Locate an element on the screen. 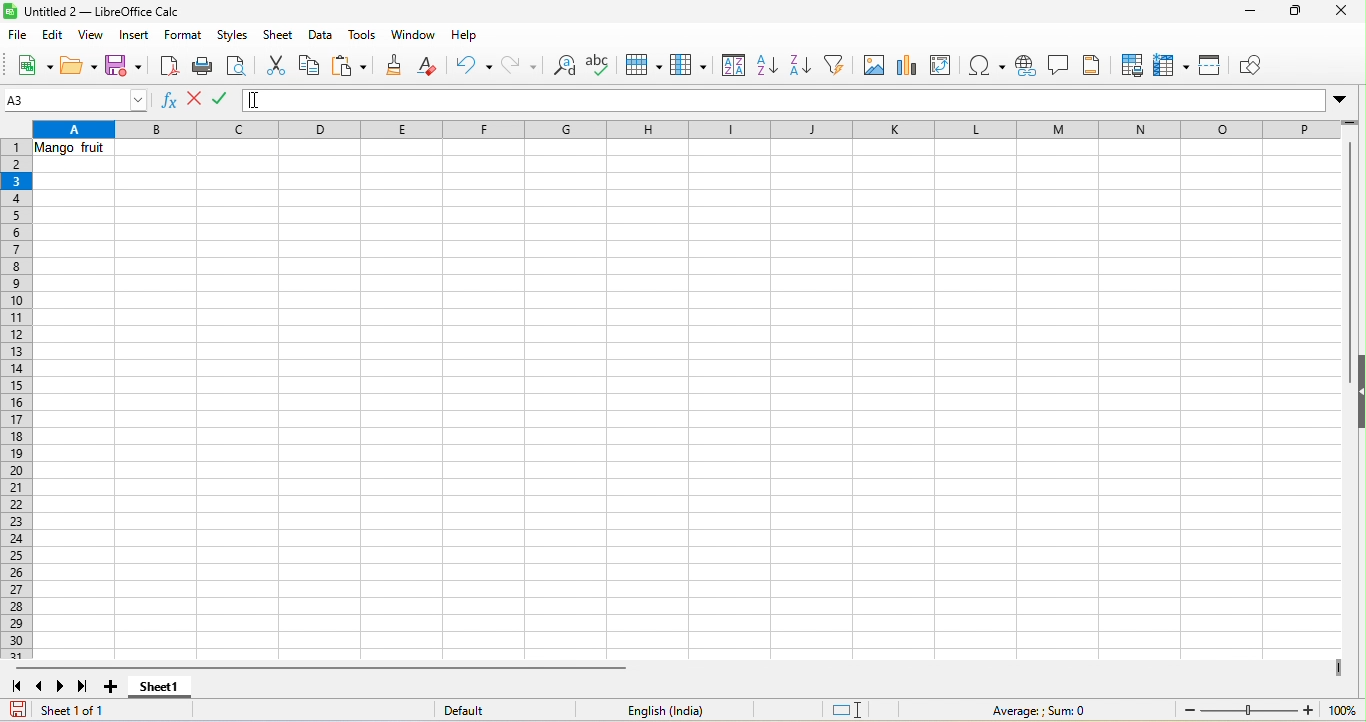 This screenshot has height=722, width=1366. show draw function is located at coordinates (1257, 65).